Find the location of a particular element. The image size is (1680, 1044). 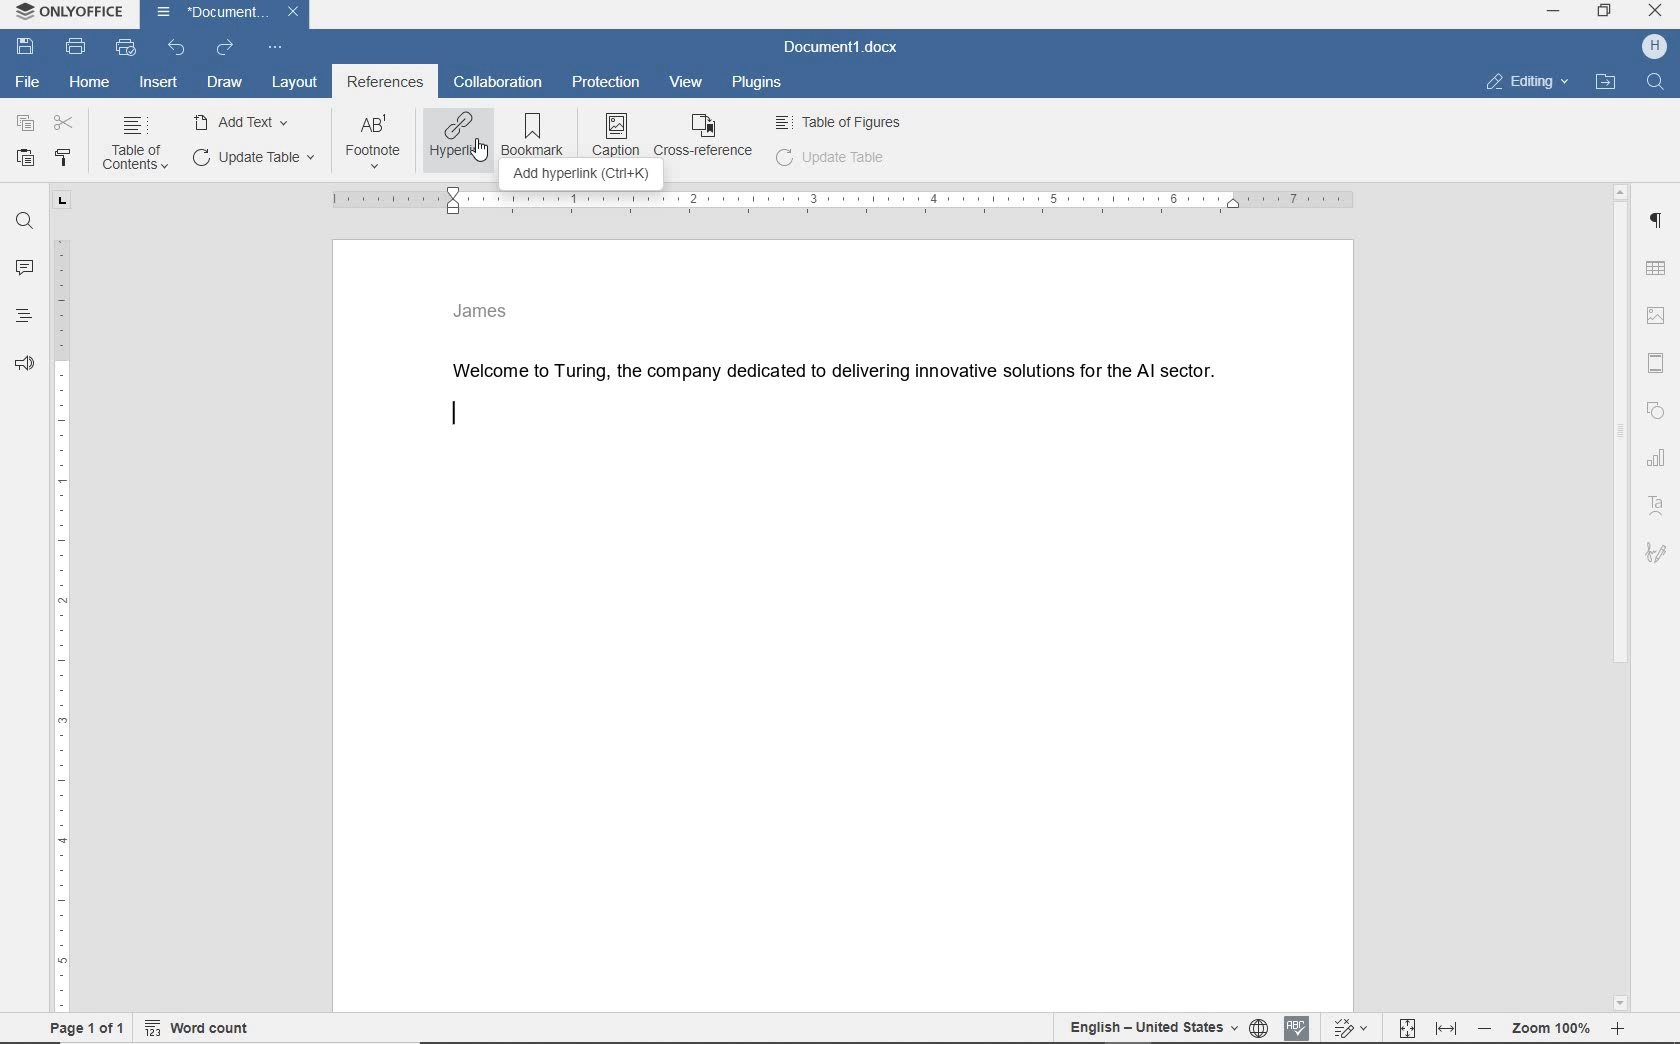

scrollbar is located at coordinates (1621, 595).